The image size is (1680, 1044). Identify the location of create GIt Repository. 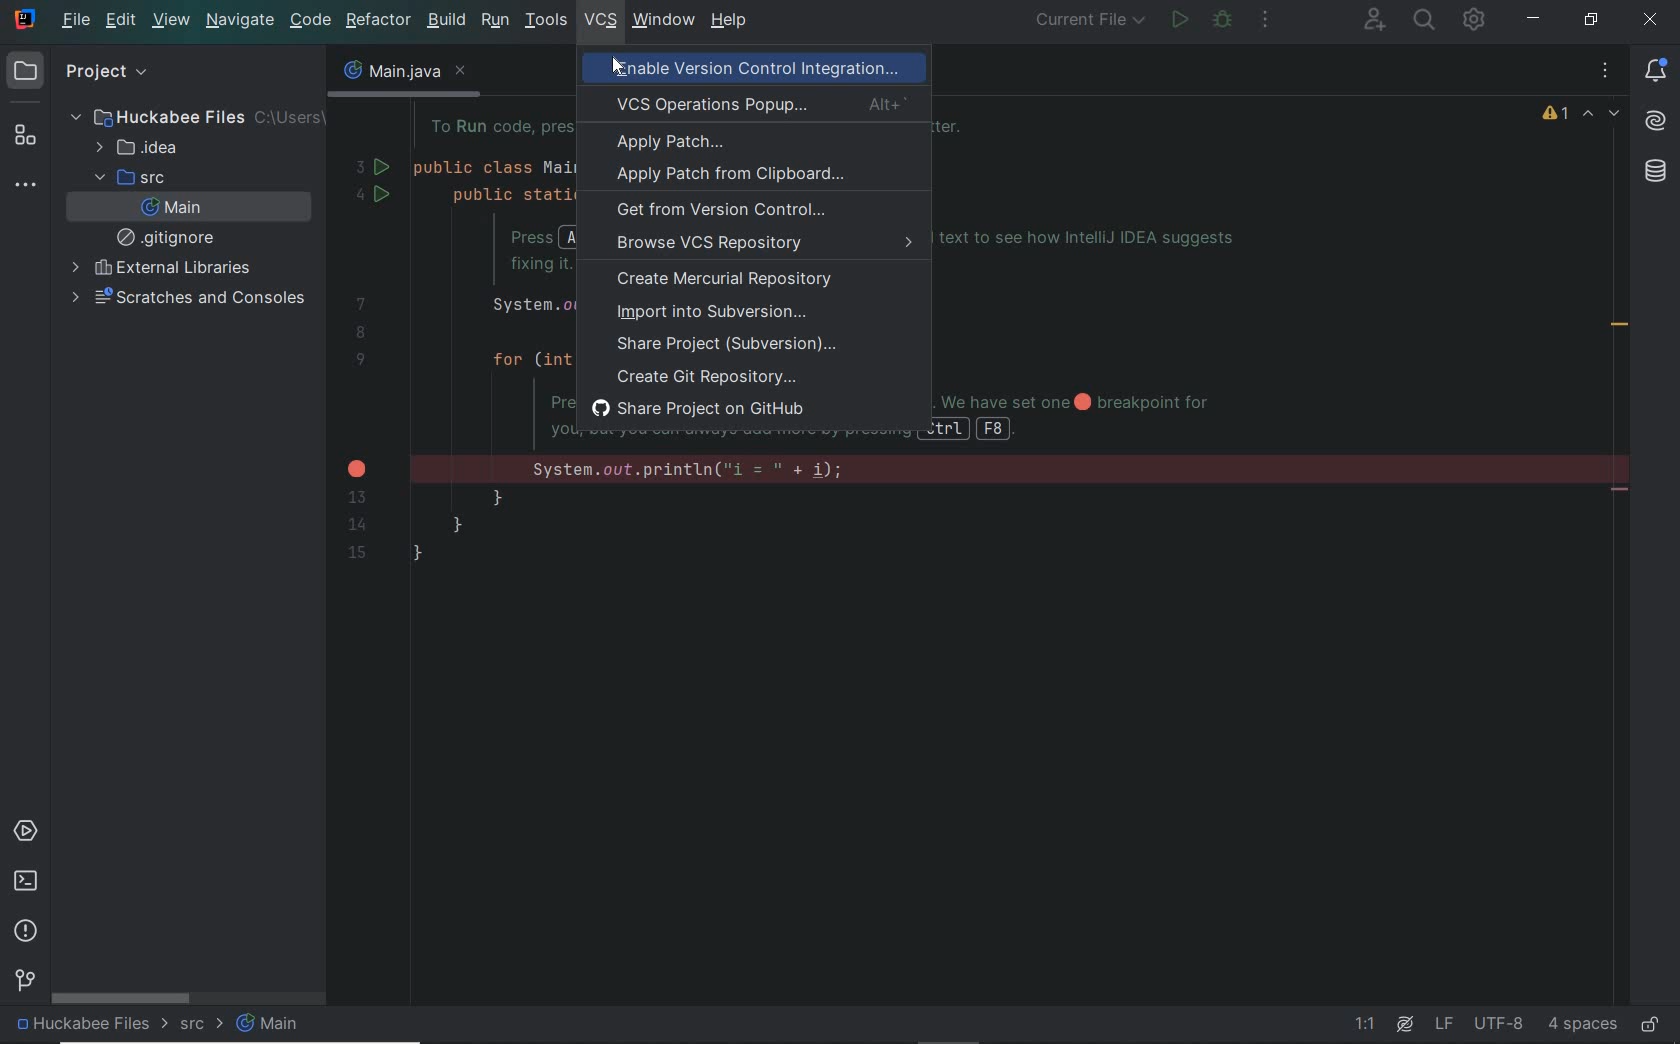
(707, 376).